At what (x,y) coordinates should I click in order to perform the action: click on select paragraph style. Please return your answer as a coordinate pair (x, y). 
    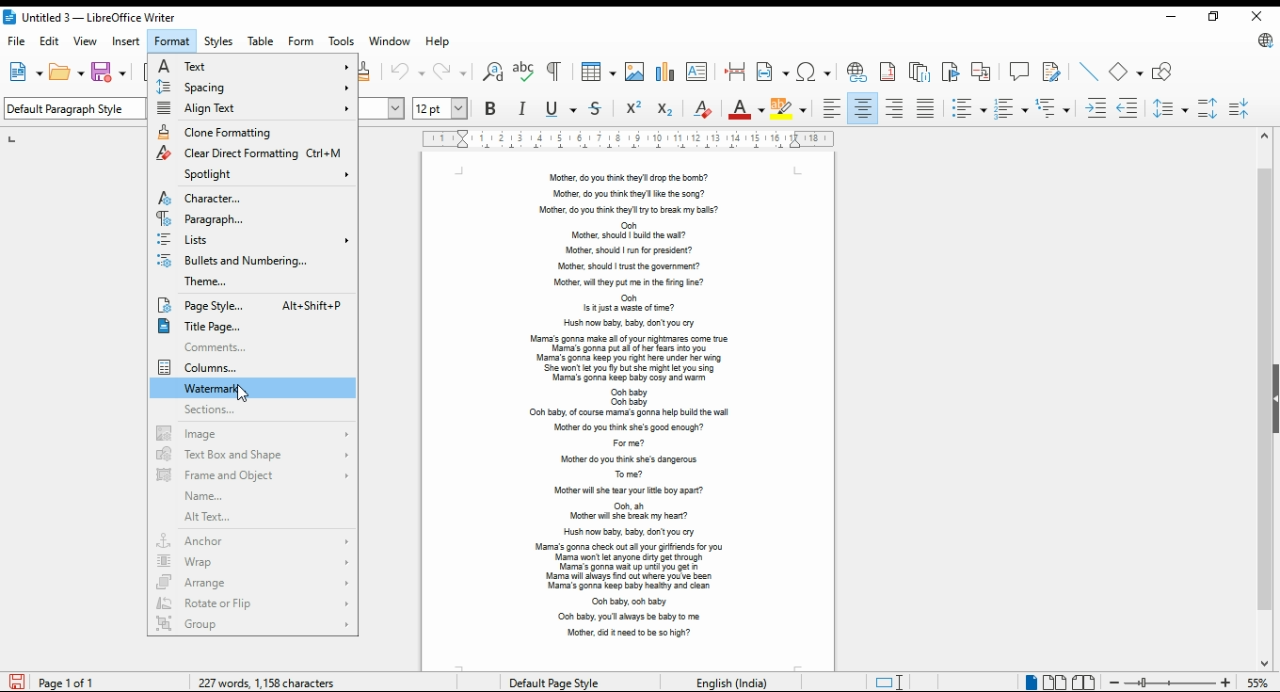
    Looking at the image, I should click on (78, 108).